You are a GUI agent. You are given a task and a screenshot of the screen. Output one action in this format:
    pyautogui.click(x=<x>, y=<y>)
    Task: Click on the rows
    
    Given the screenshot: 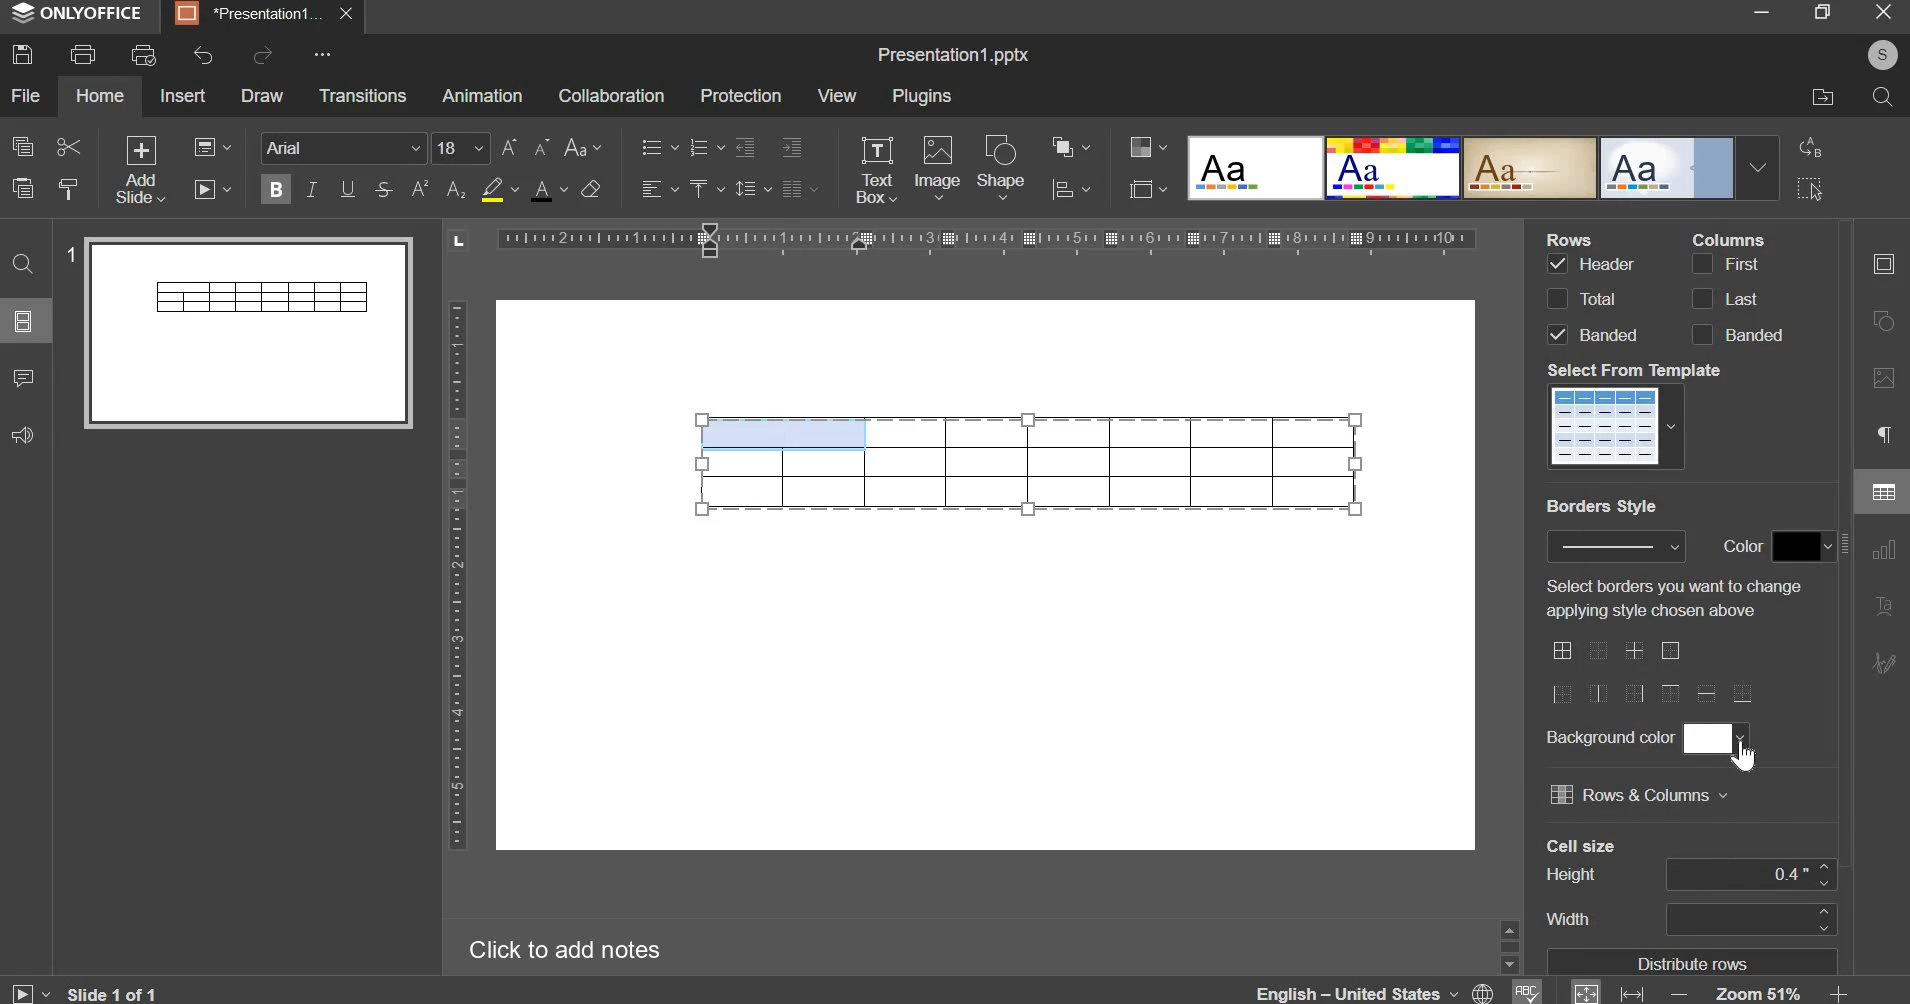 What is the action you would take?
    pyautogui.click(x=1590, y=298)
    